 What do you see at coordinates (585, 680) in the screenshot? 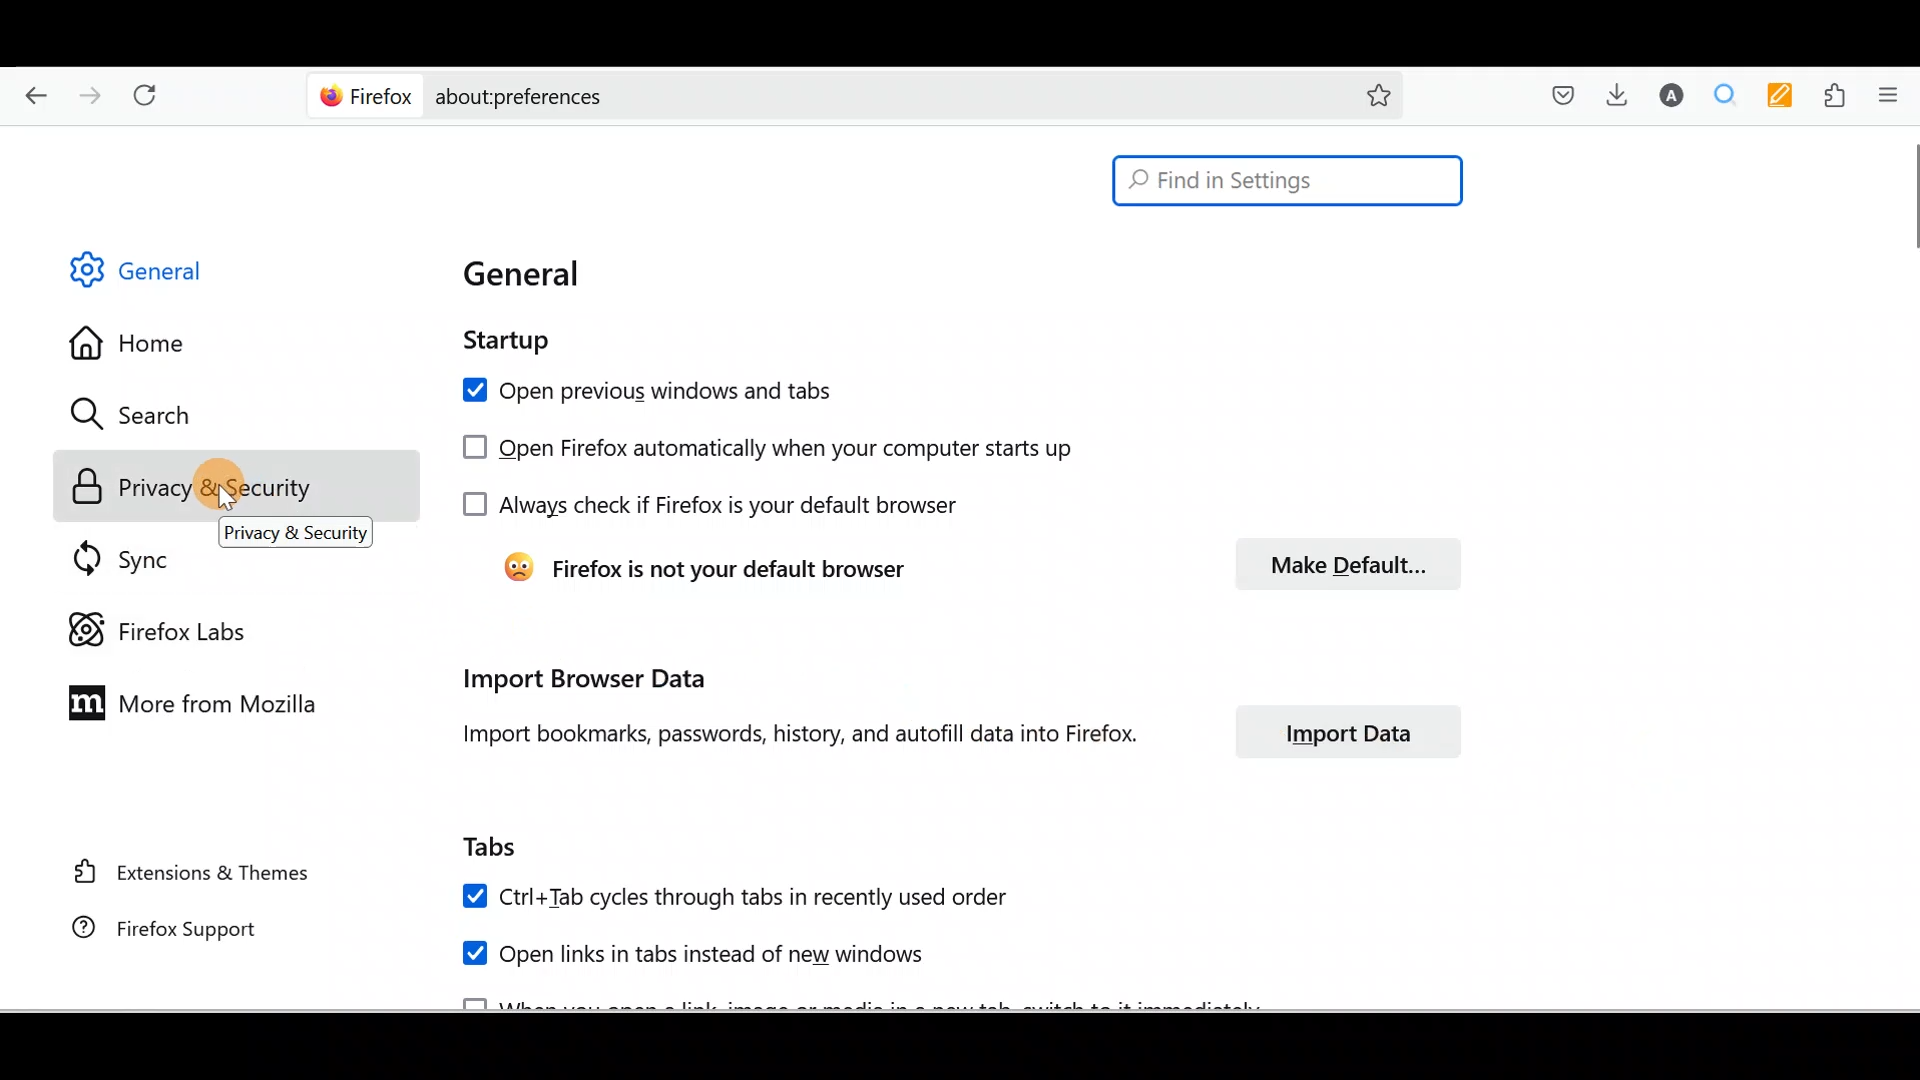
I see `Import browser data` at bounding box center [585, 680].